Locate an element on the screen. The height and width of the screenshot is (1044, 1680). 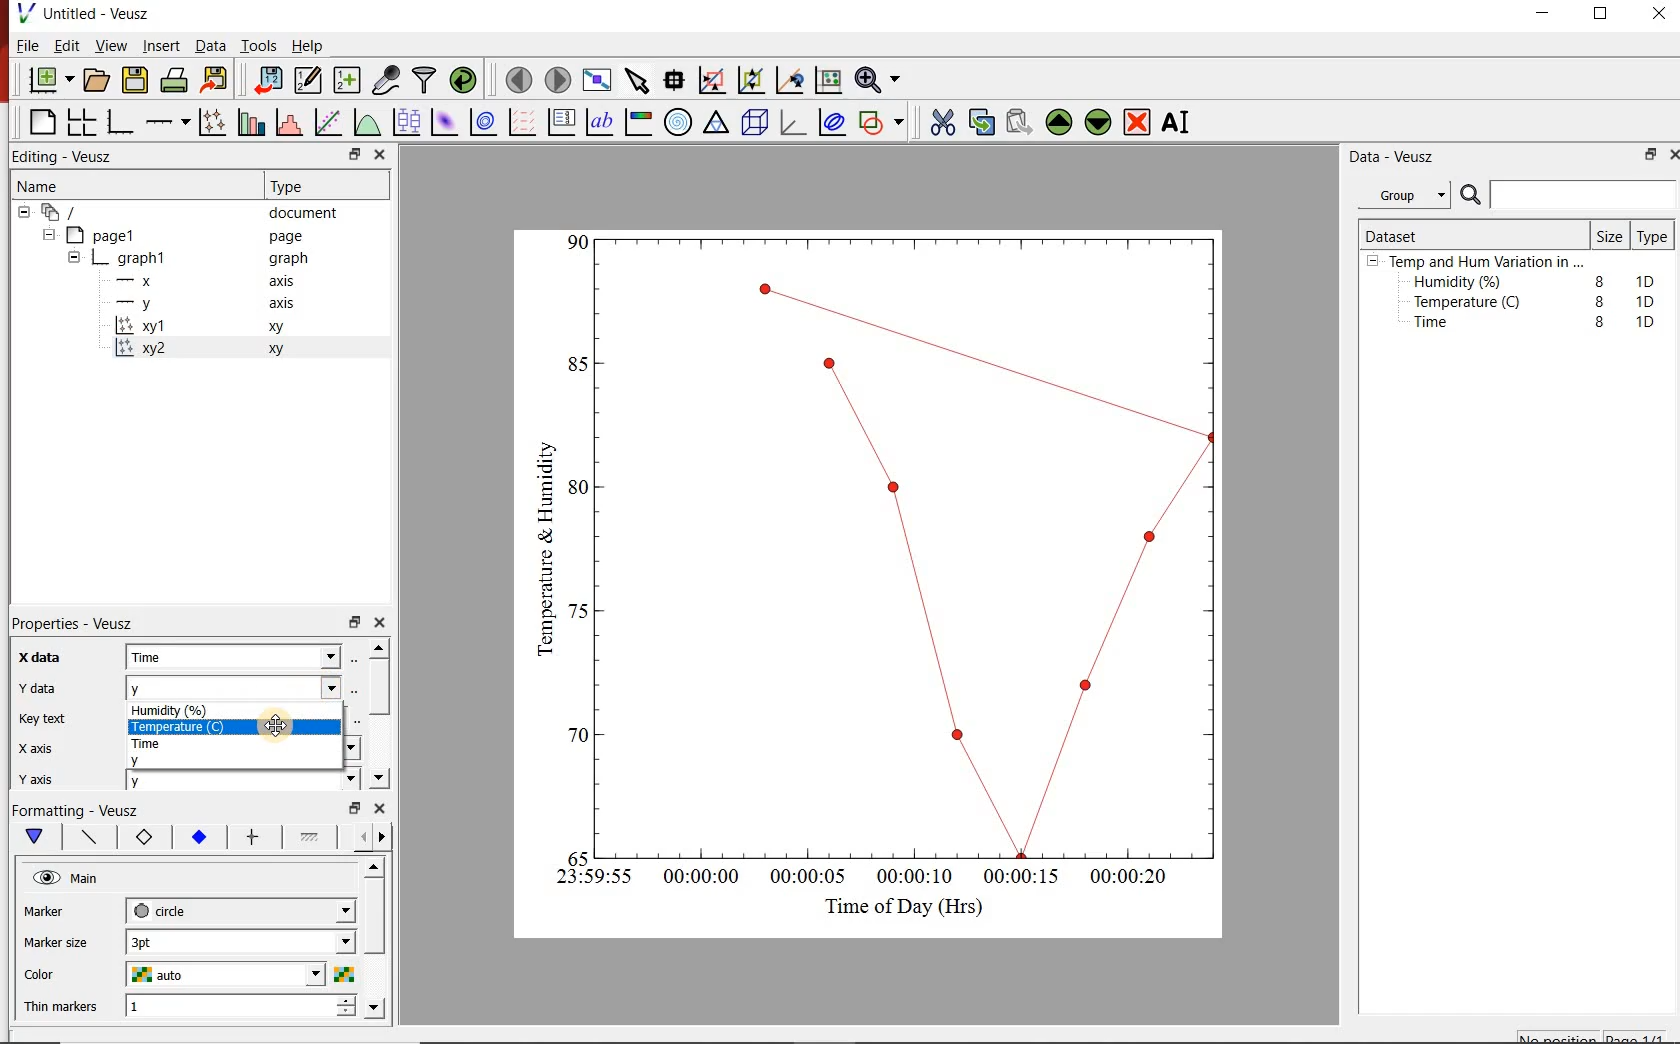
marker fill is located at coordinates (198, 837).